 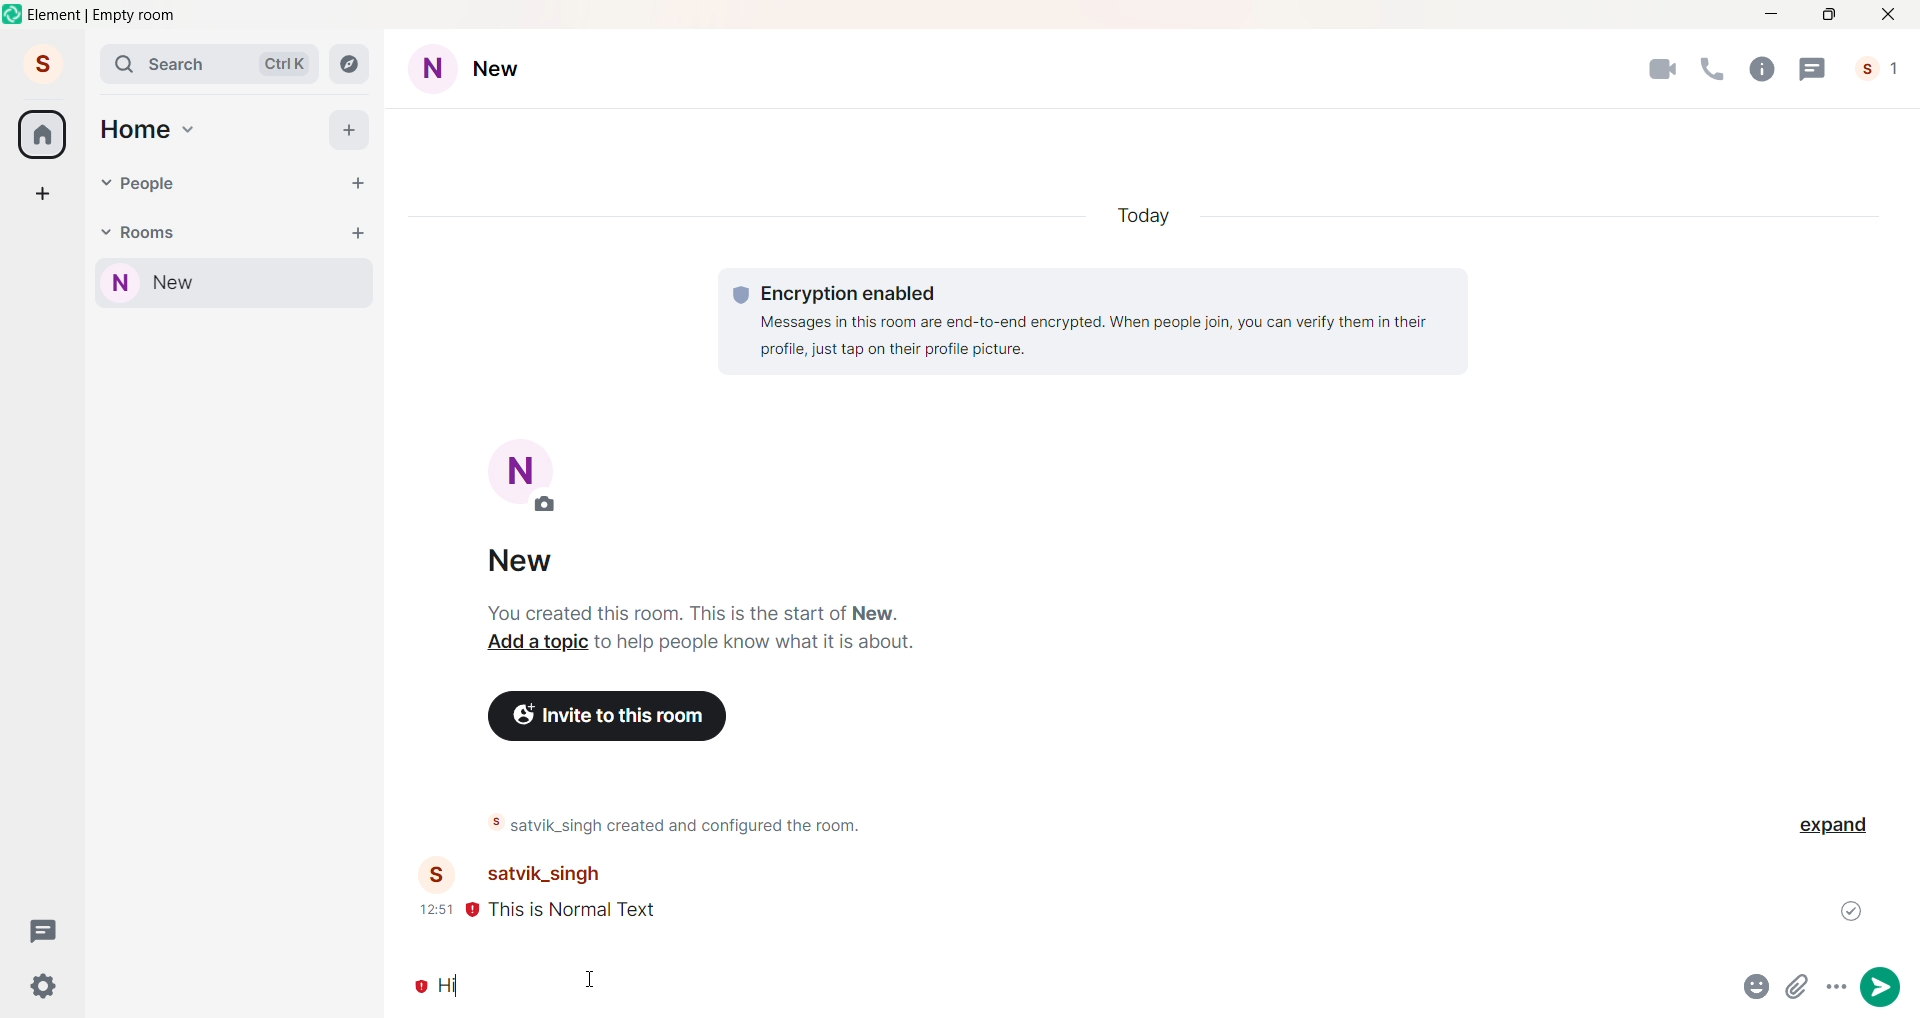 What do you see at coordinates (435, 909) in the screenshot?
I see `12:51` at bounding box center [435, 909].